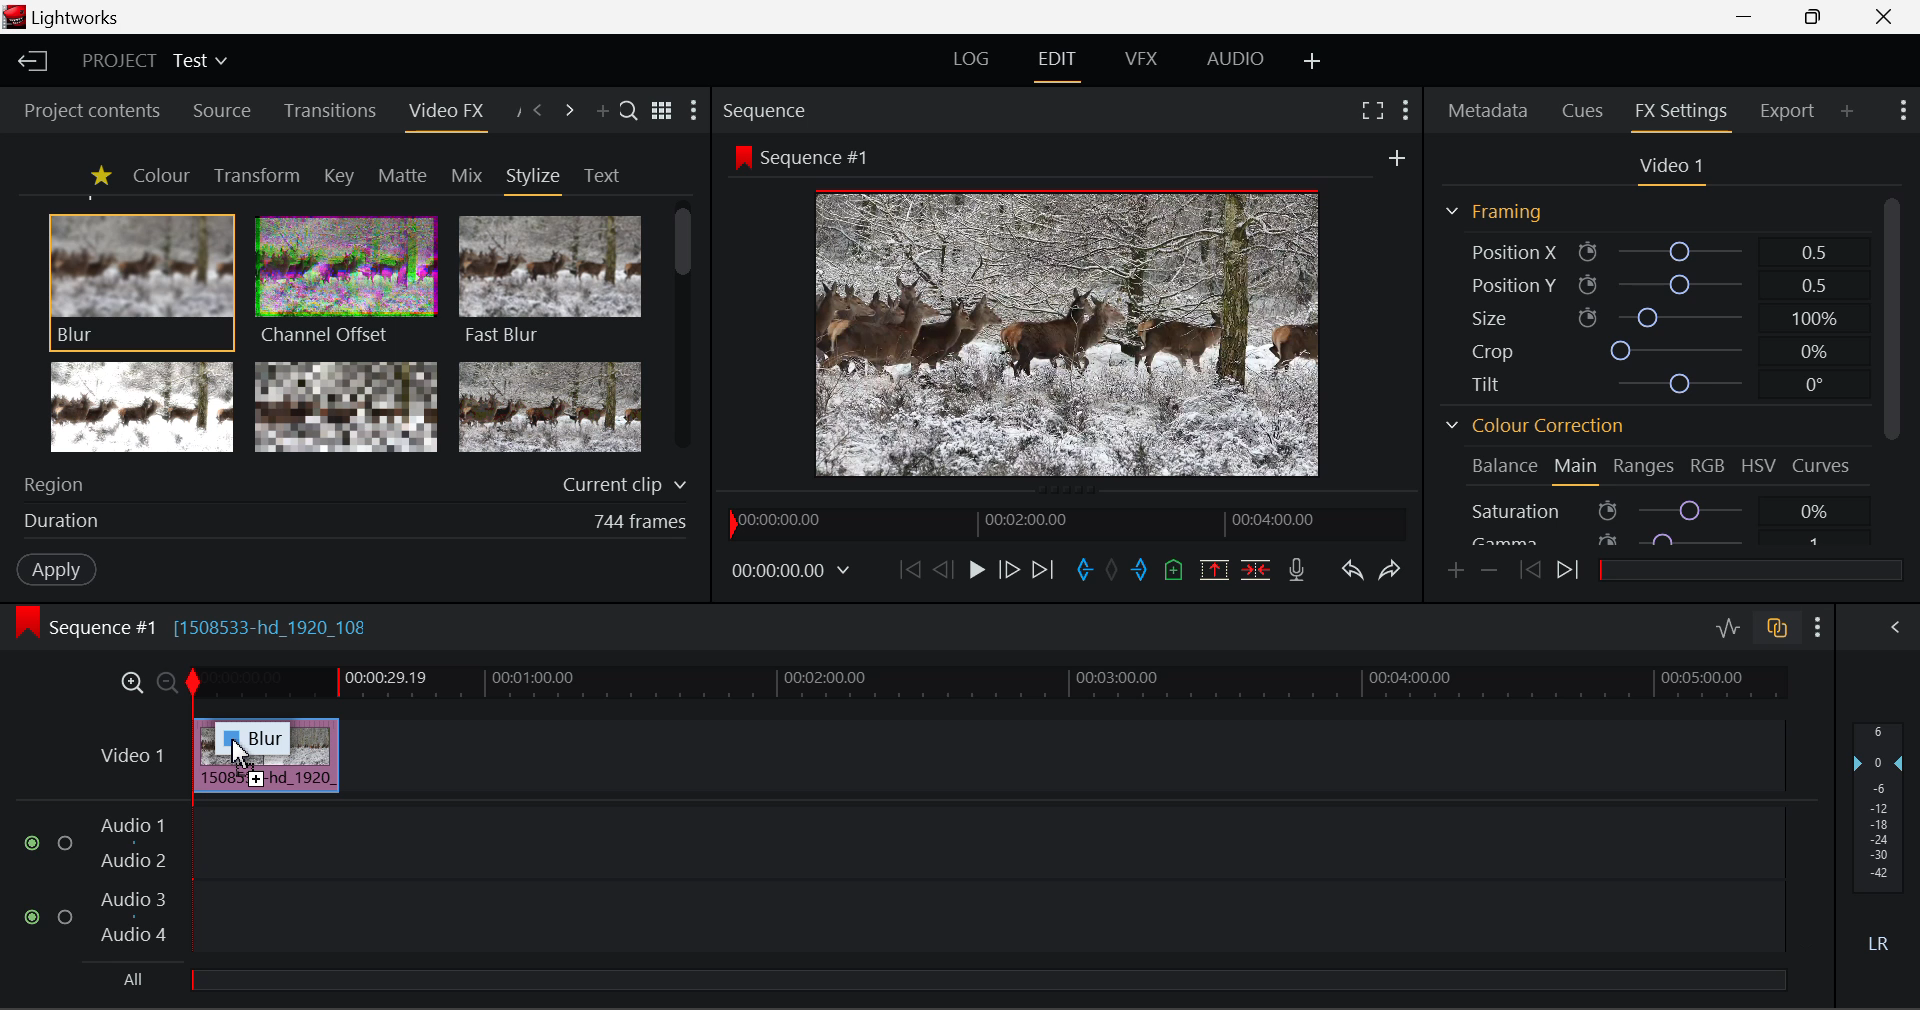 Image resolution: width=1920 pixels, height=1010 pixels. What do you see at coordinates (143, 408) in the screenshot?
I see `Glow` at bounding box center [143, 408].